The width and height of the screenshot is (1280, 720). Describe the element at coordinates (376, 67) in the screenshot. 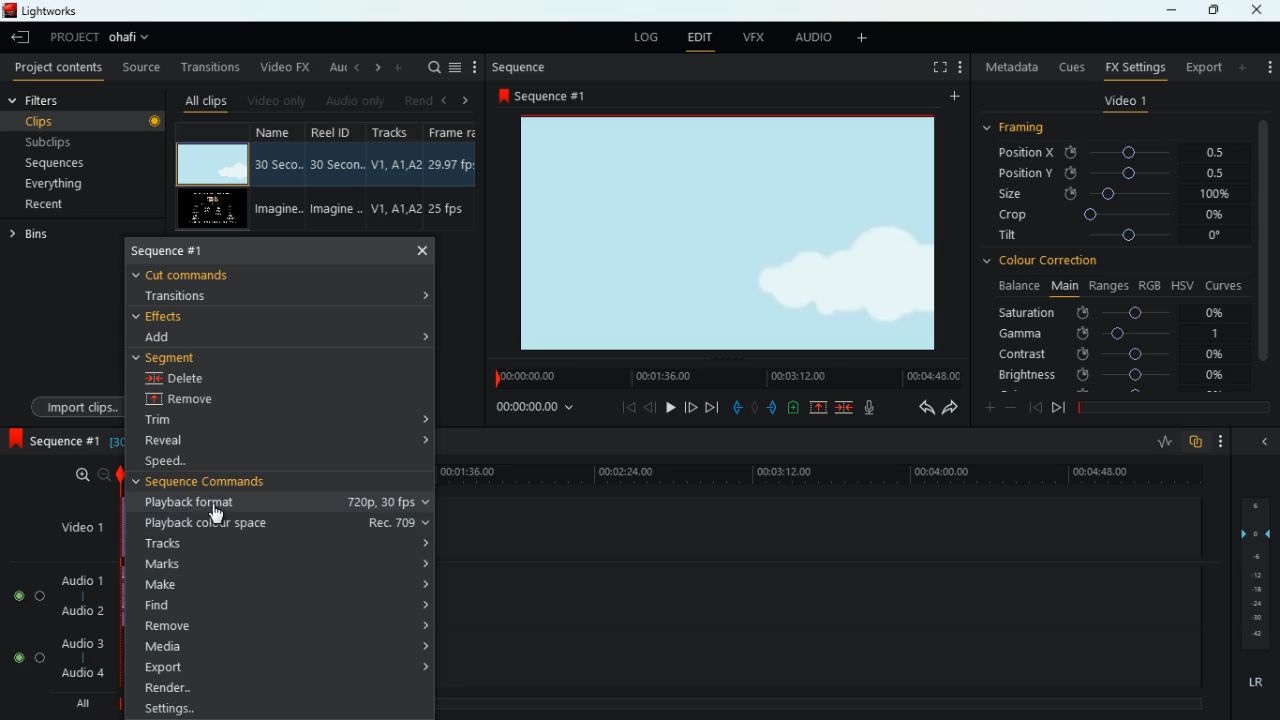

I see `right` at that location.